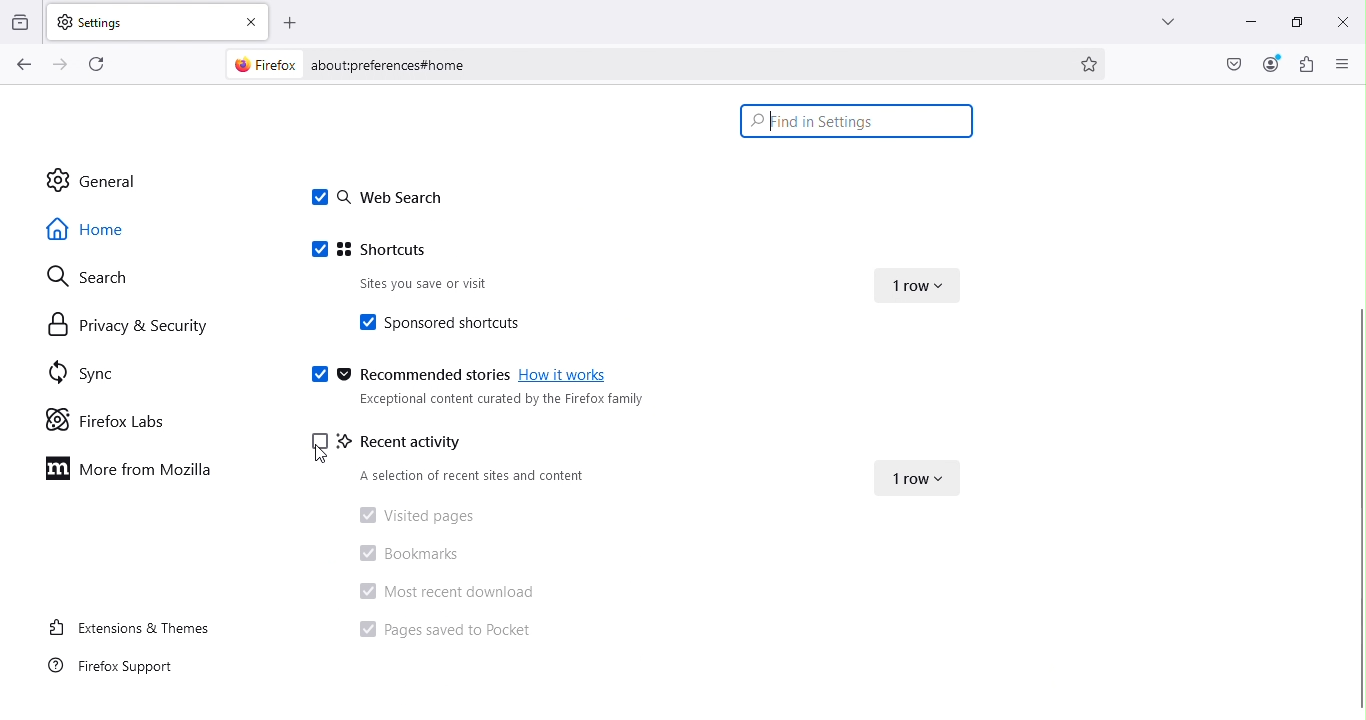  Describe the element at coordinates (919, 282) in the screenshot. I see `Drop down menu` at that location.